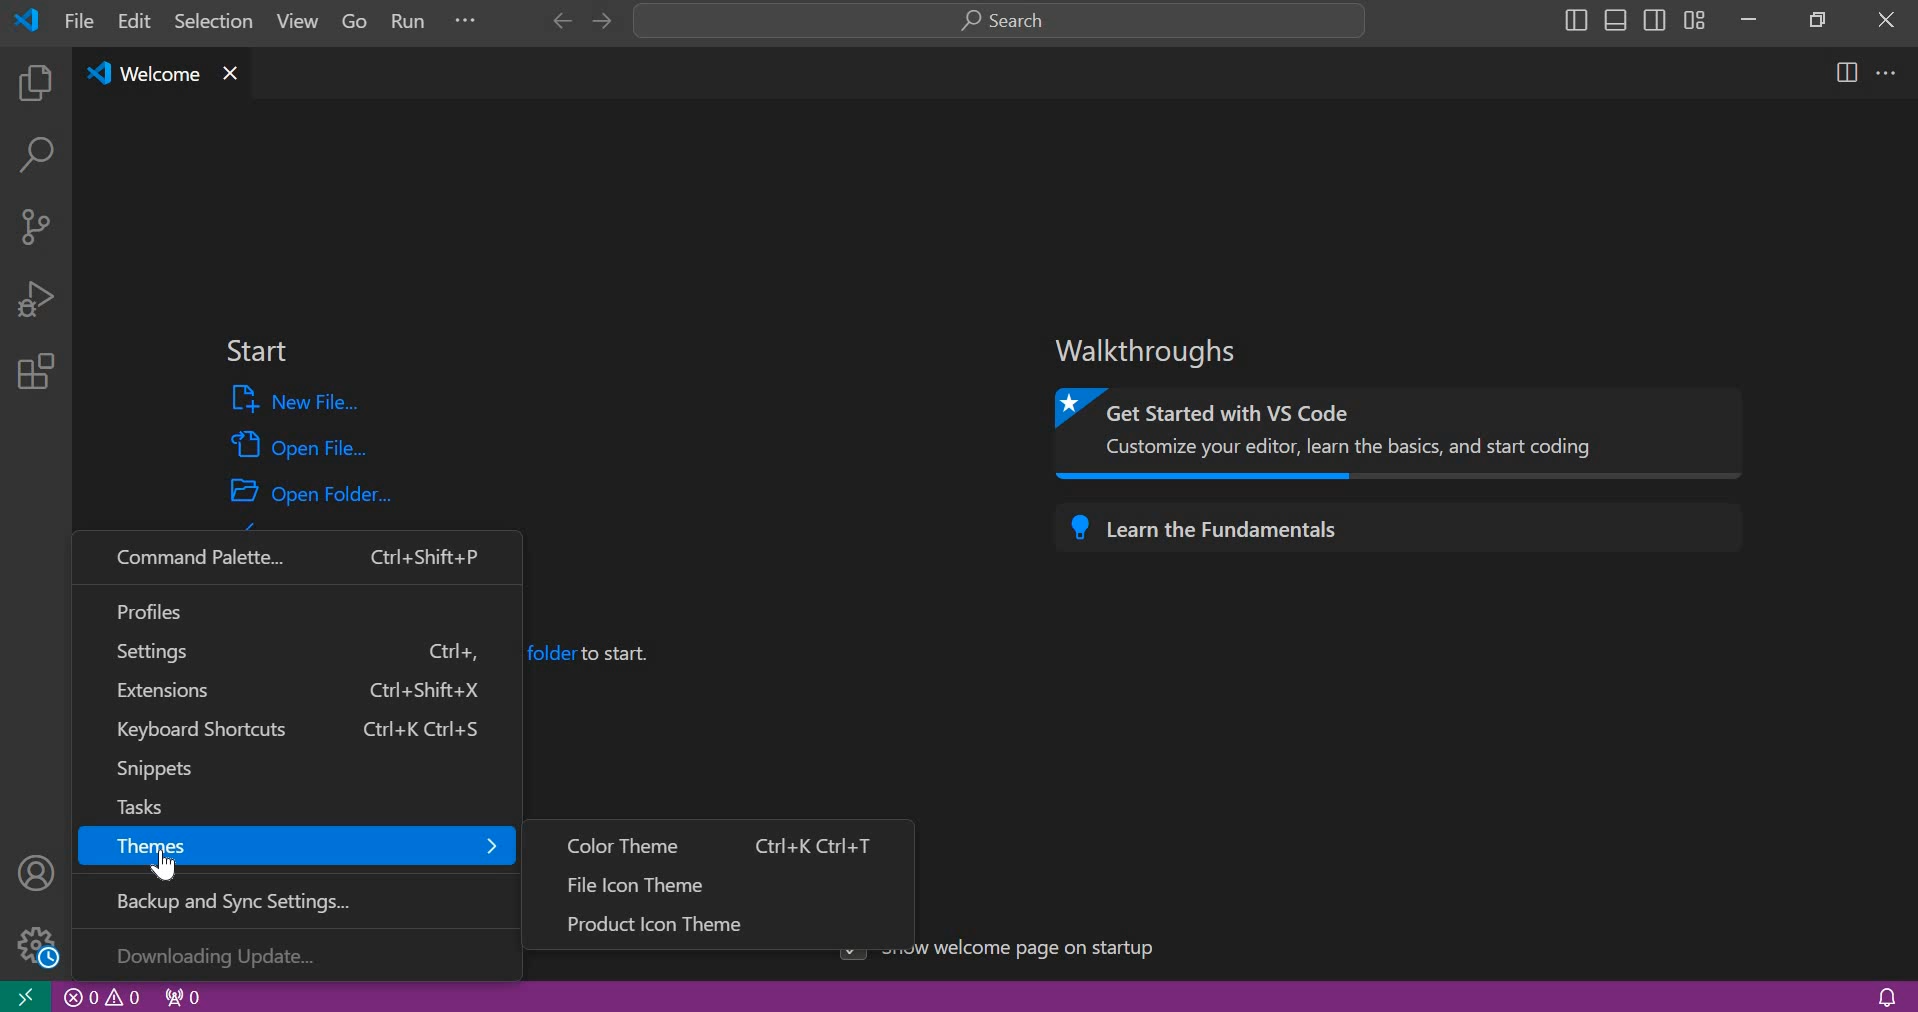 The width and height of the screenshot is (1918, 1012). What do you see at coordinates (1694, 19) in the screenshot?
I see `customize layout` at bounding box center [1694, 19].